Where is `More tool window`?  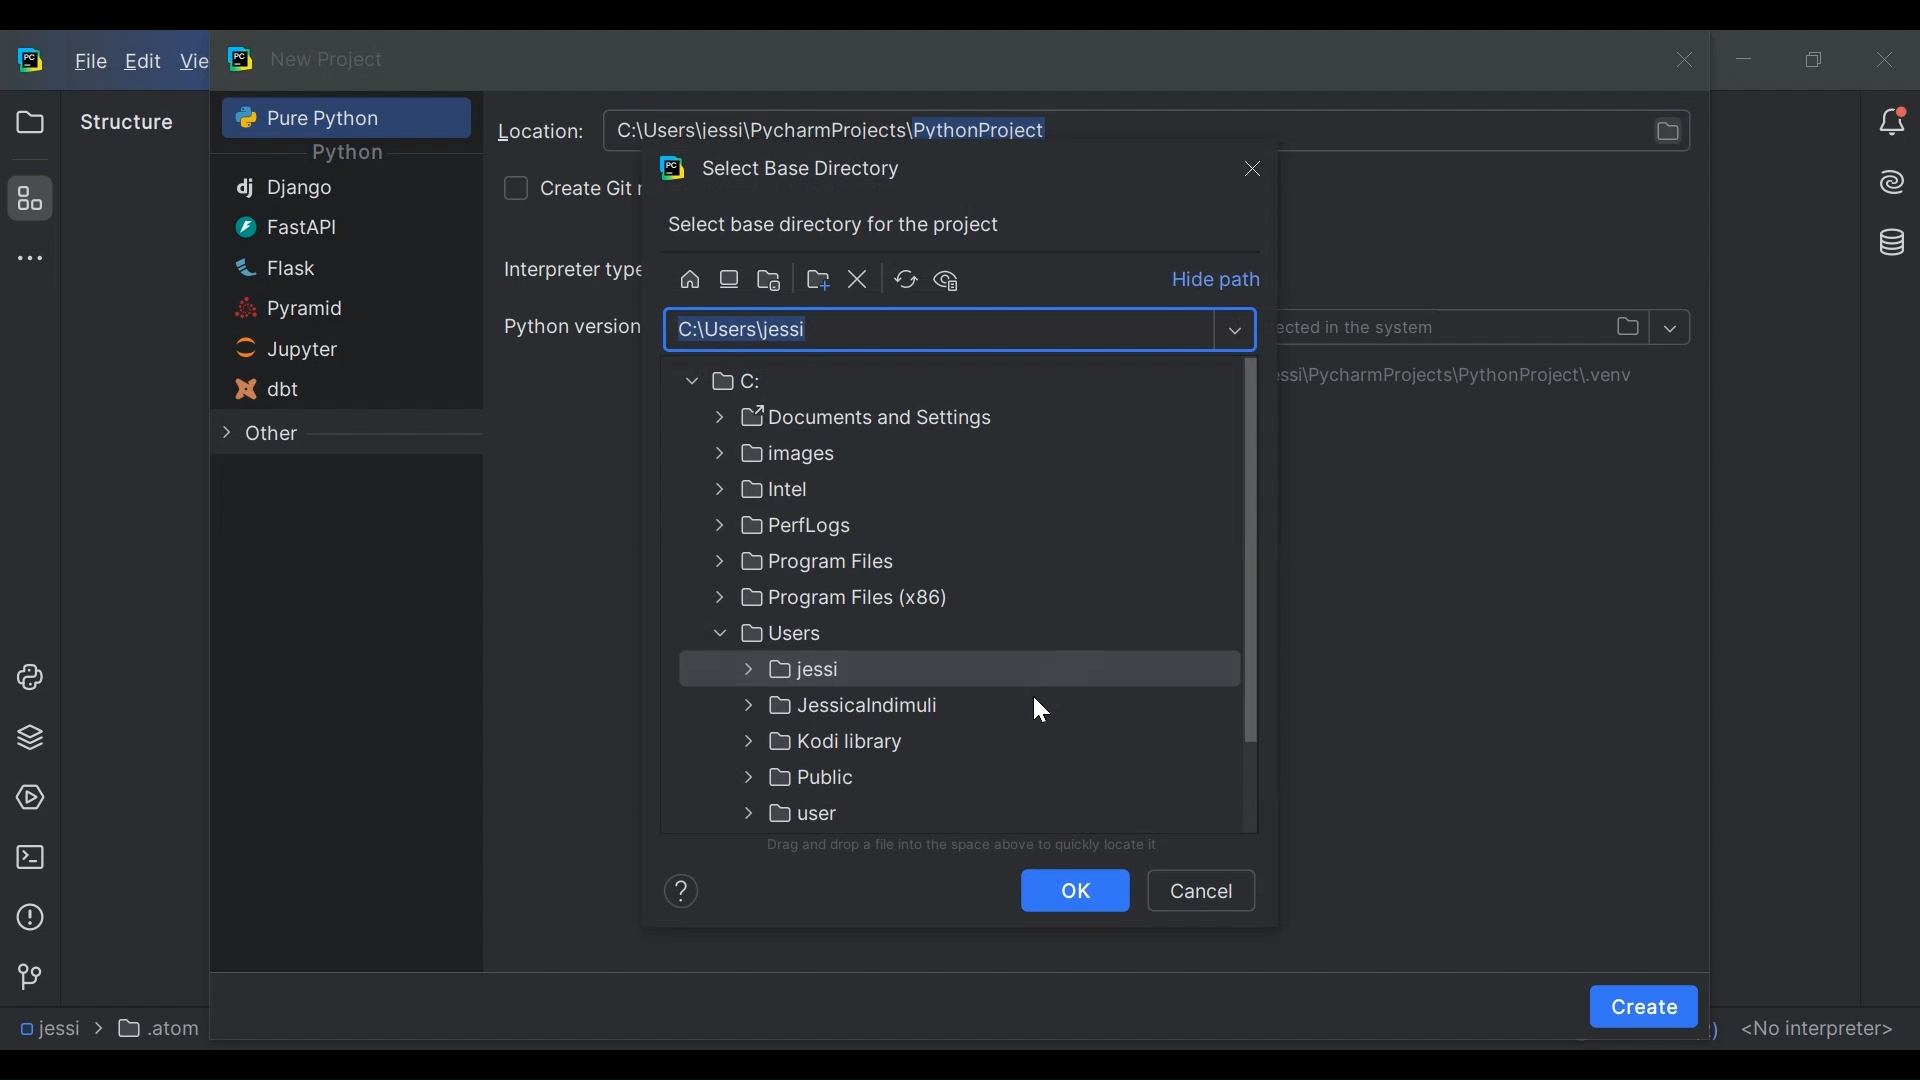
More tool window is located at coordinates (26, 258).